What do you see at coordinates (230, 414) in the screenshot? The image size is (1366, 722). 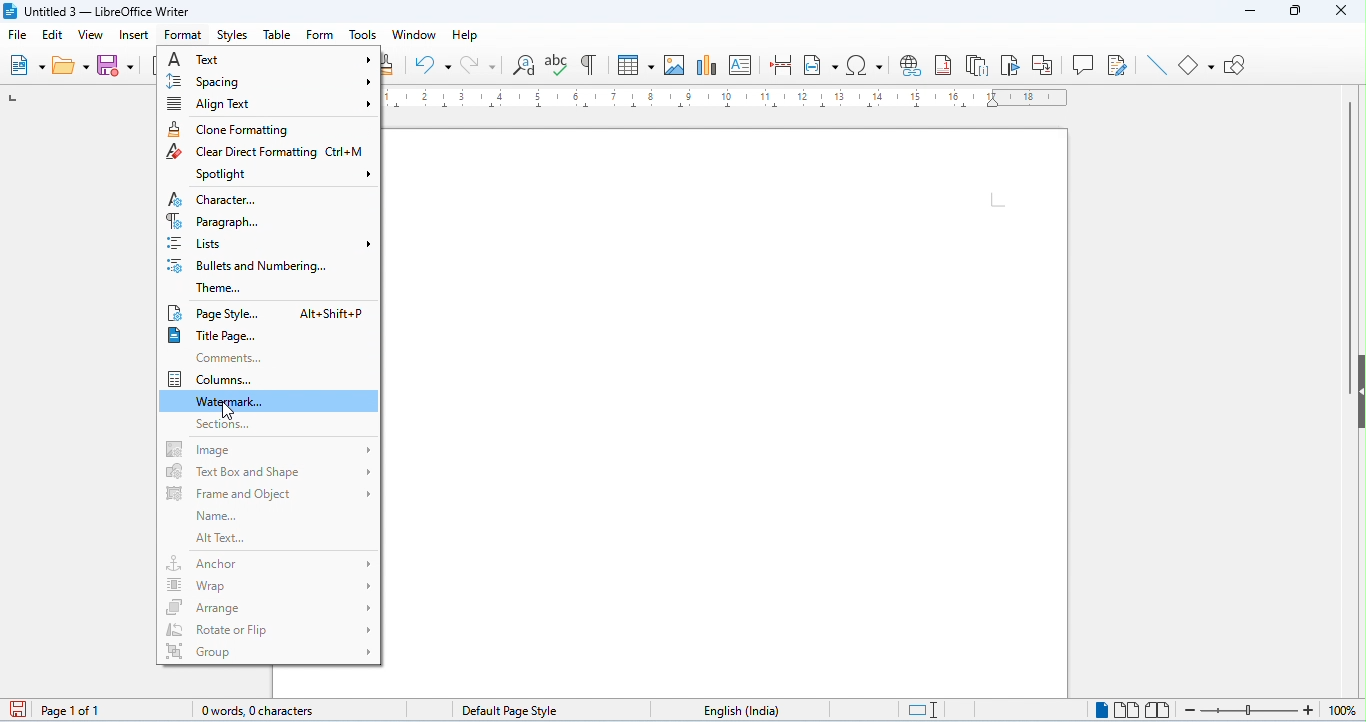 I see `cursor movement` at bounding box center [230, 414].